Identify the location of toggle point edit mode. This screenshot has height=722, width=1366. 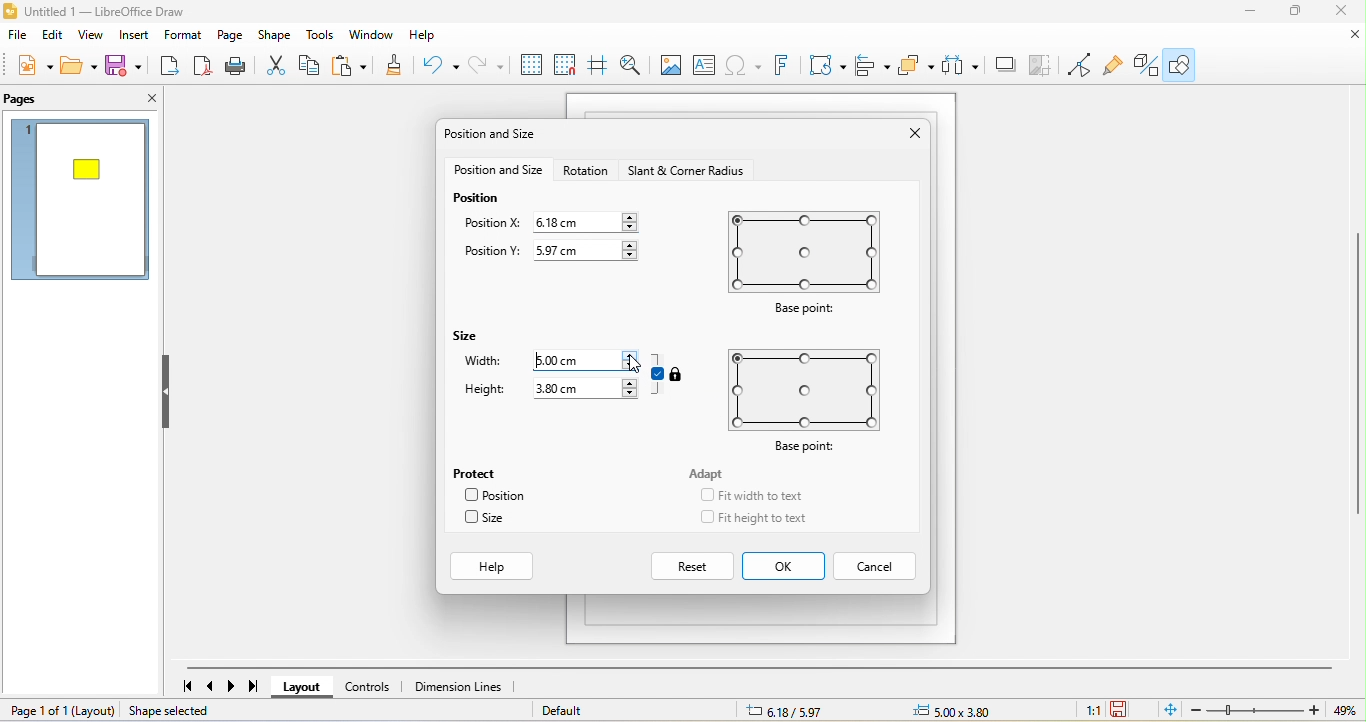
(1084, 65).